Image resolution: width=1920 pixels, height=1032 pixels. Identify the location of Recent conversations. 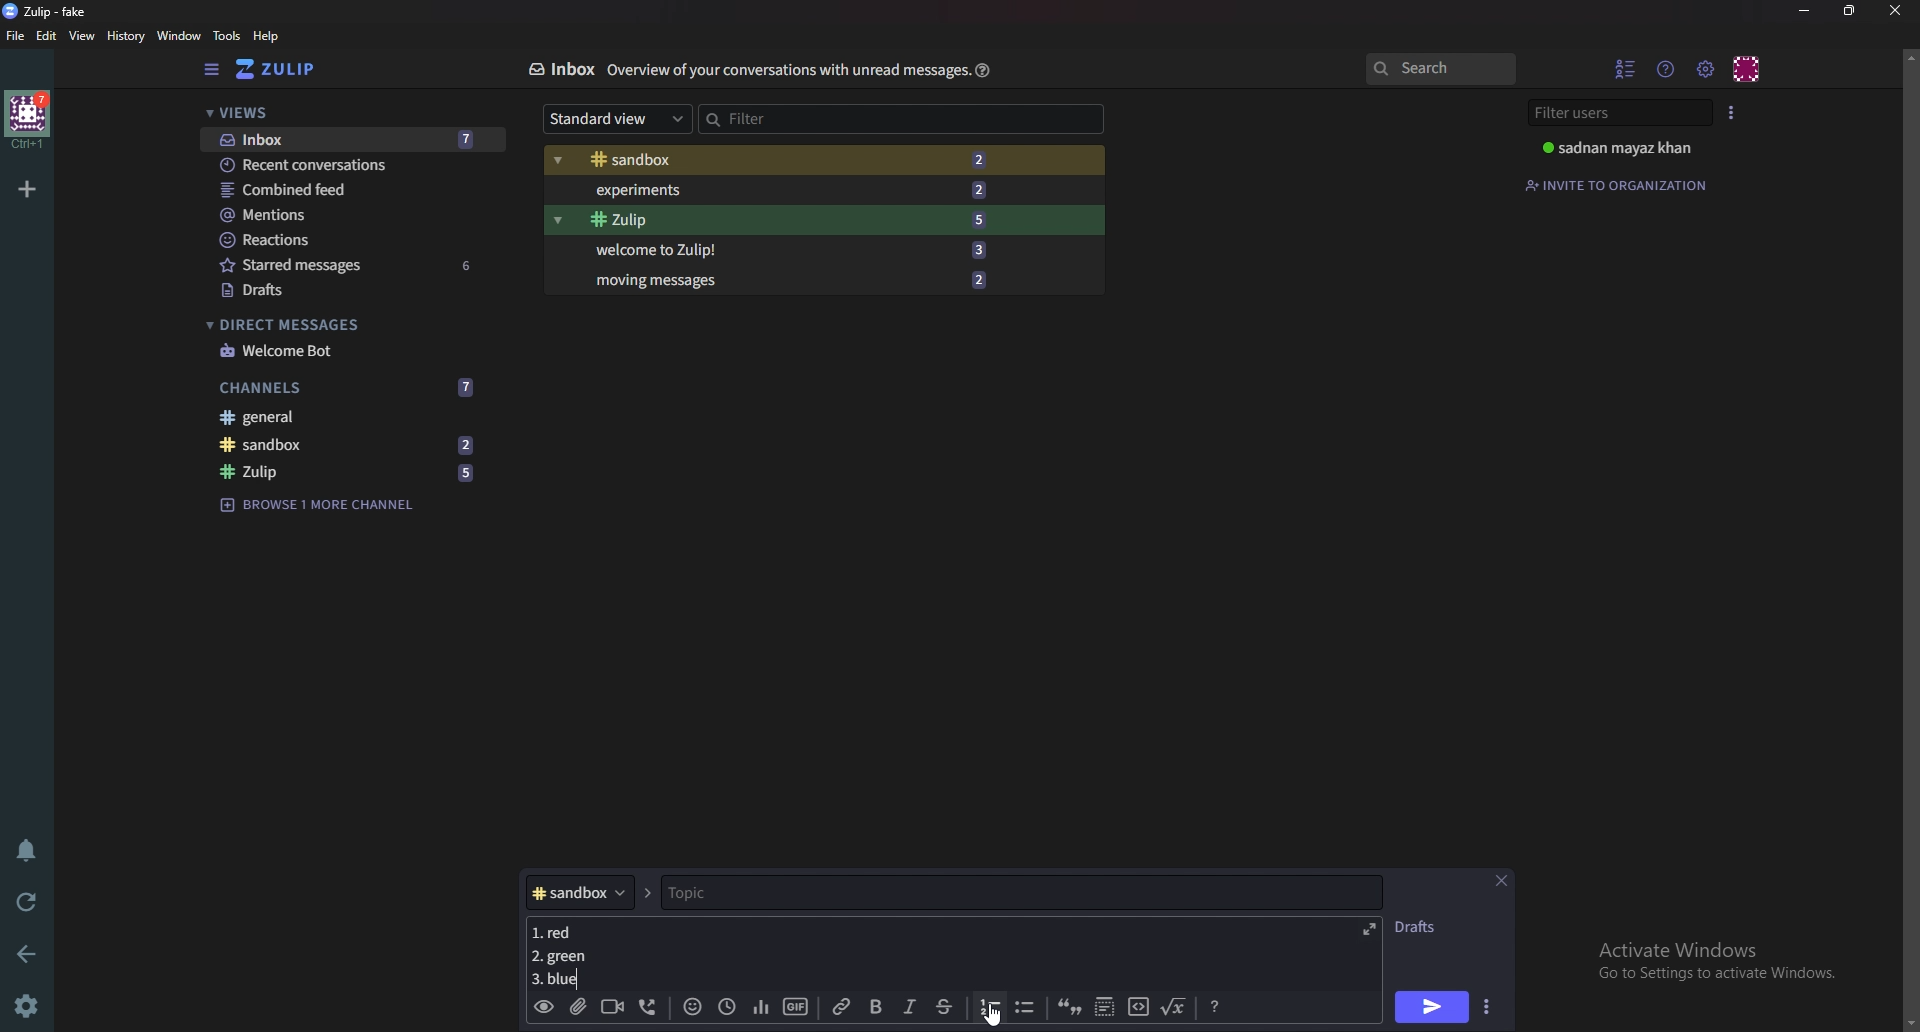
(353, 166).